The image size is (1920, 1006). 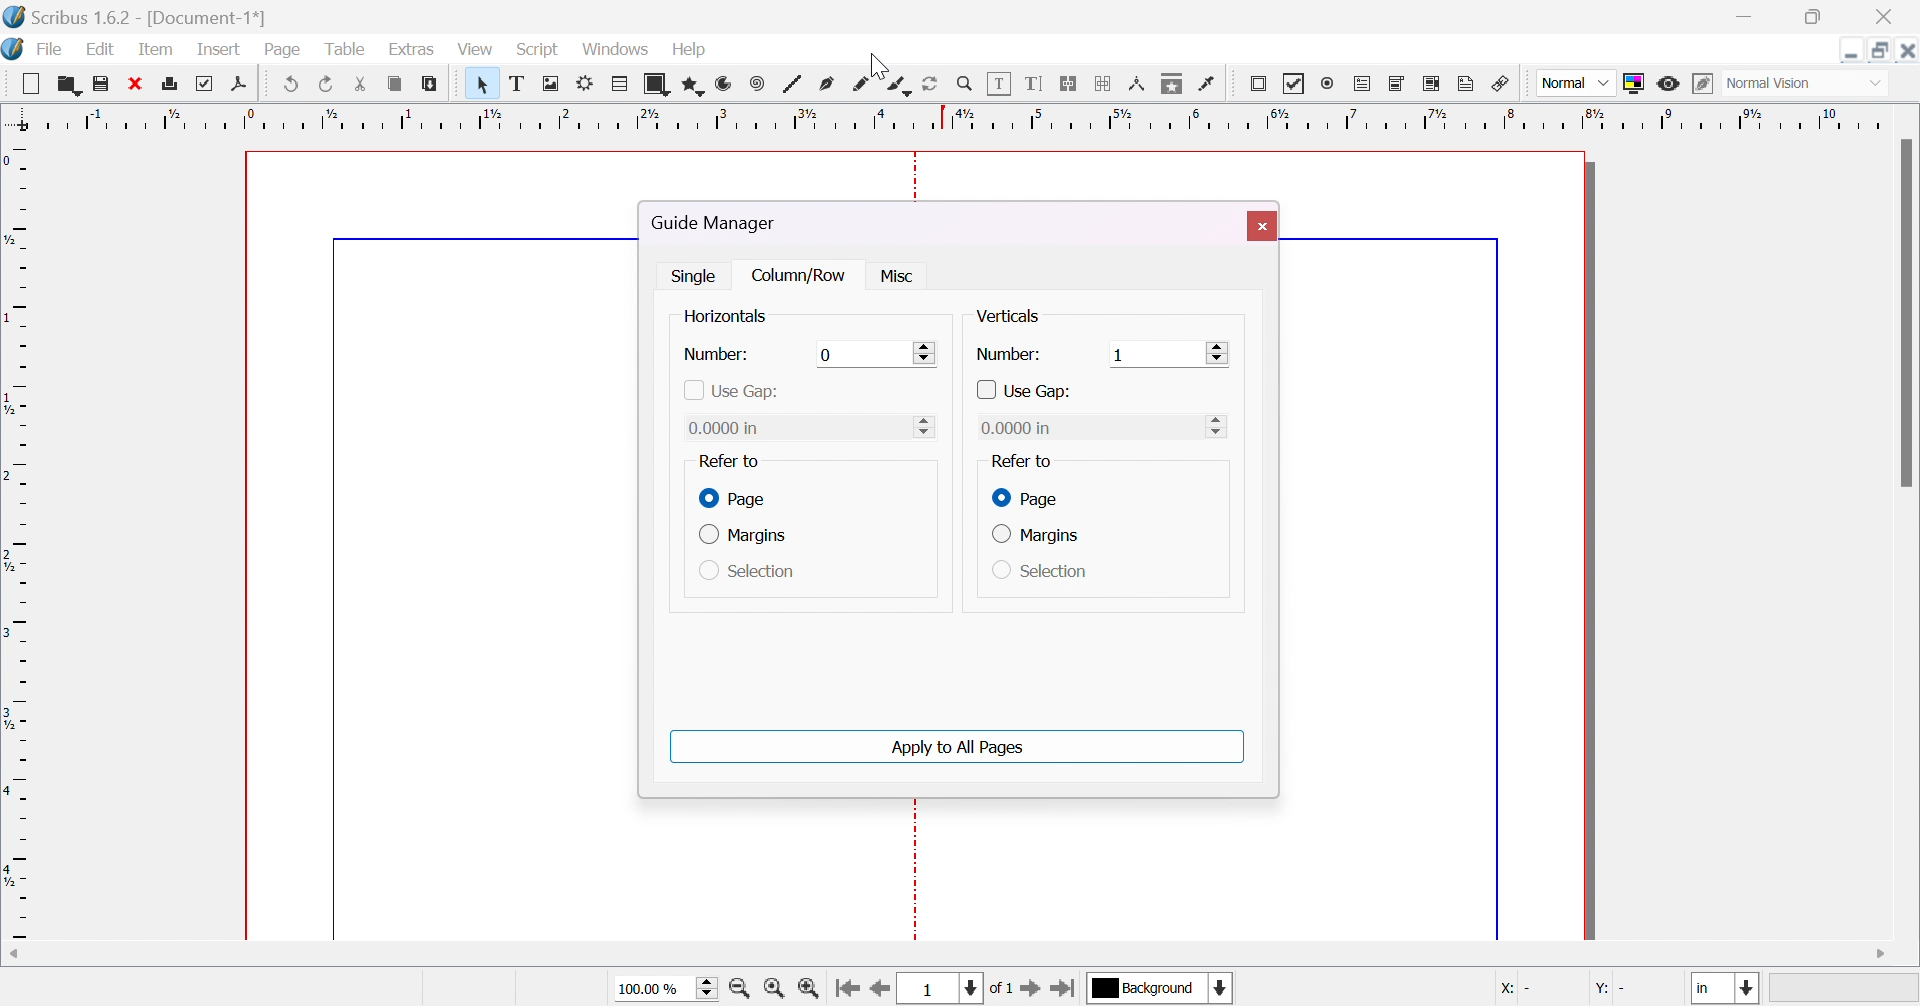 What do you see at coordinates (36, 82) in the screenshot?
I see `` at bounding box center [36, 82].